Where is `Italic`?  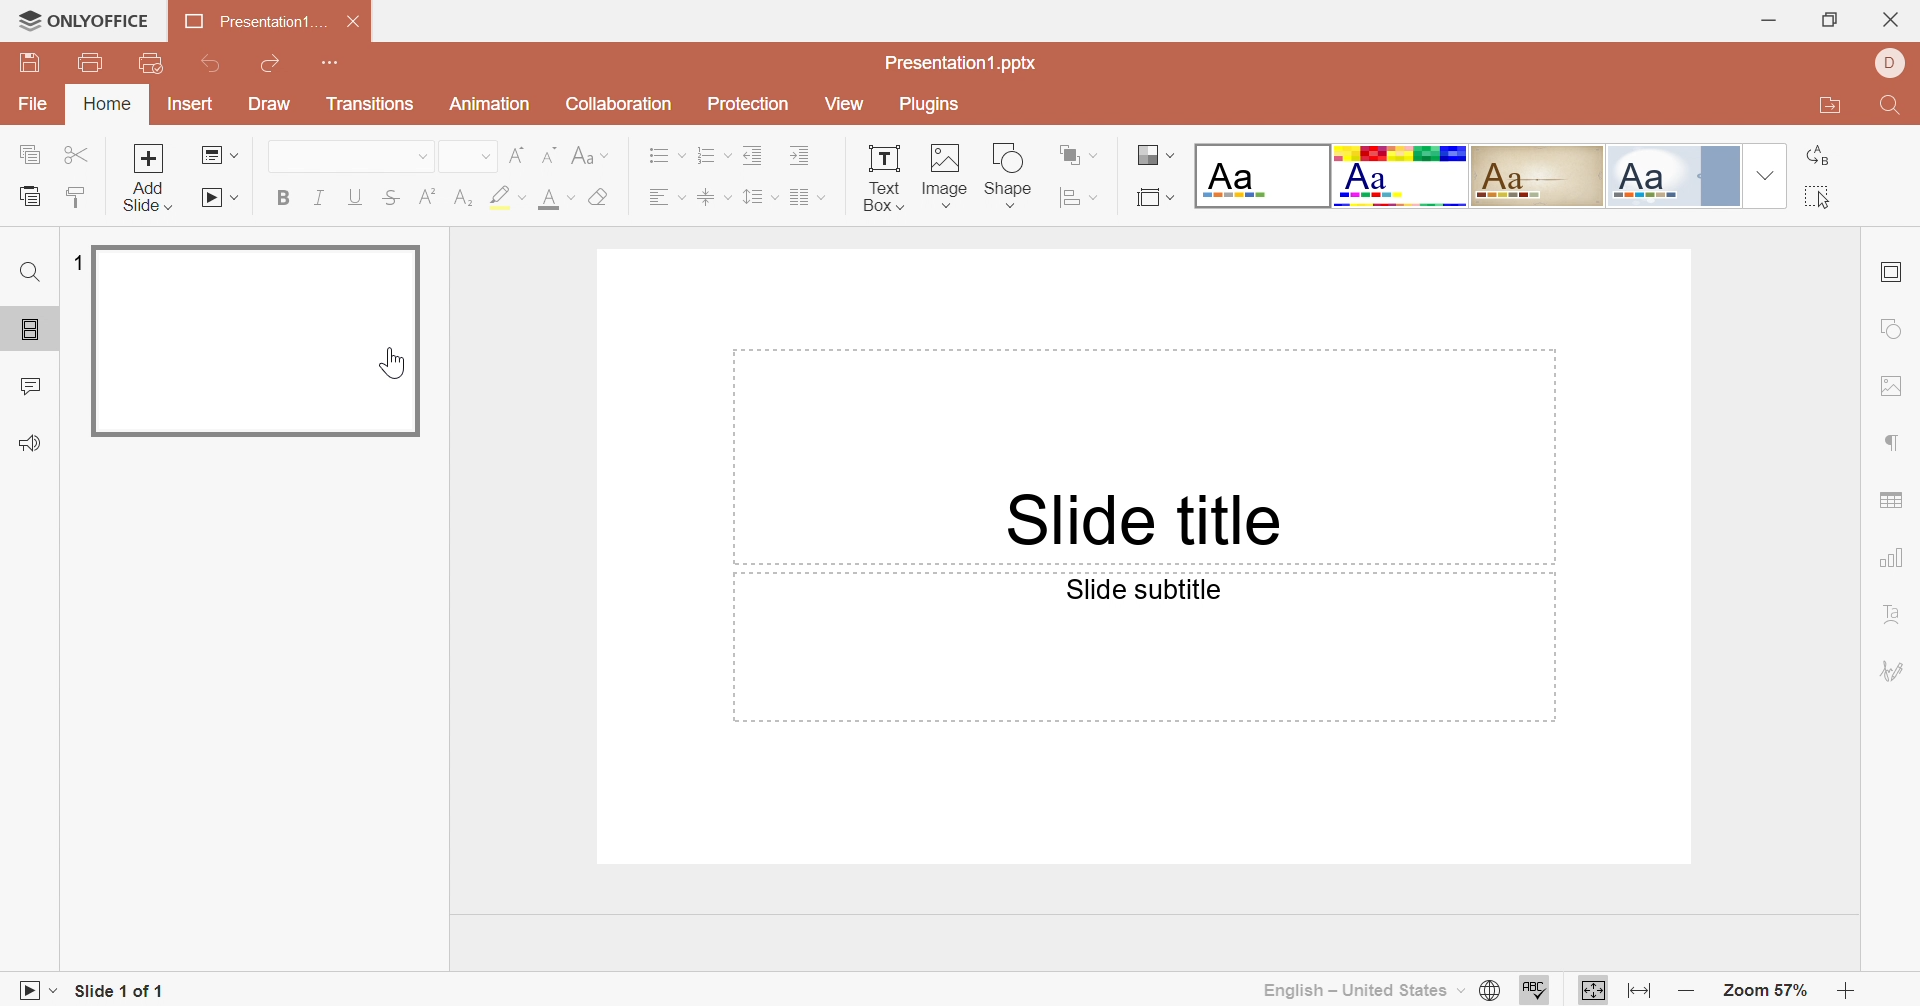 Italic is located at coordinates (318, 196).